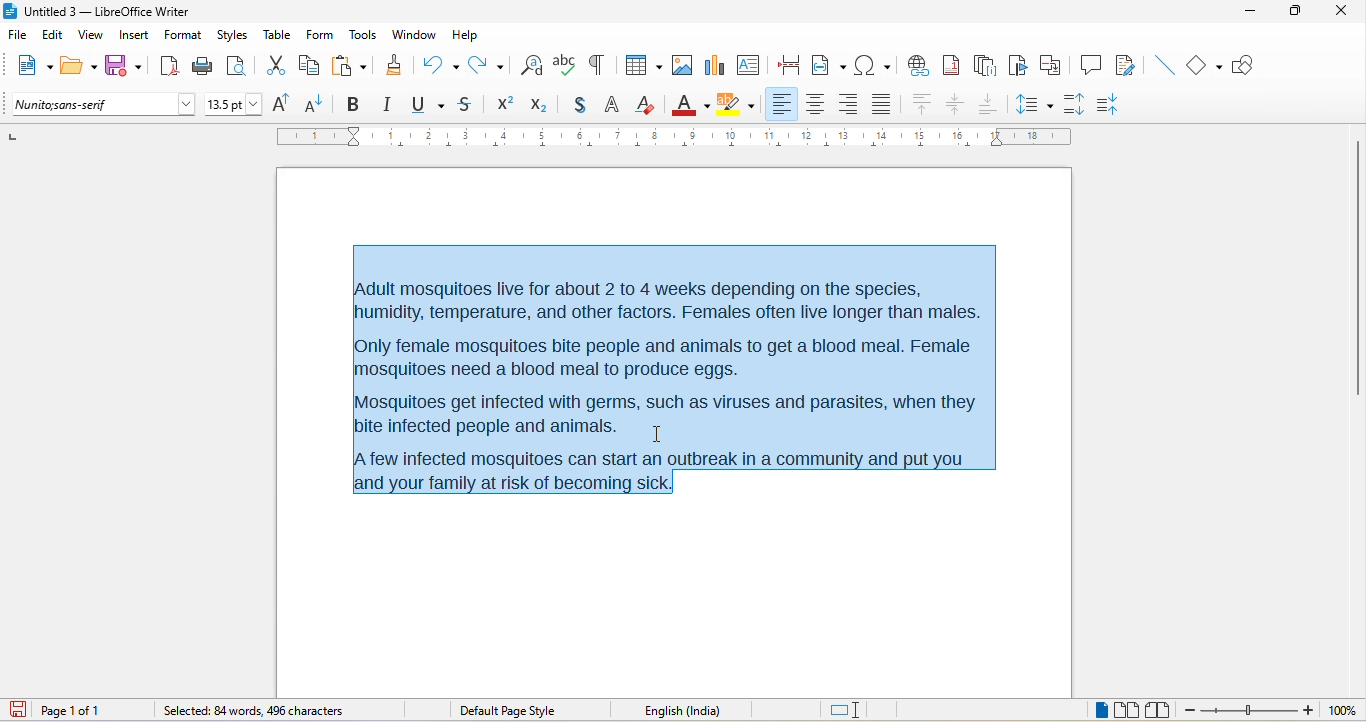 The height and width of the screenshot is (722, 1366). Describe the element at coordinates (234, 105) in the screenshot. I see `font size` at that location.